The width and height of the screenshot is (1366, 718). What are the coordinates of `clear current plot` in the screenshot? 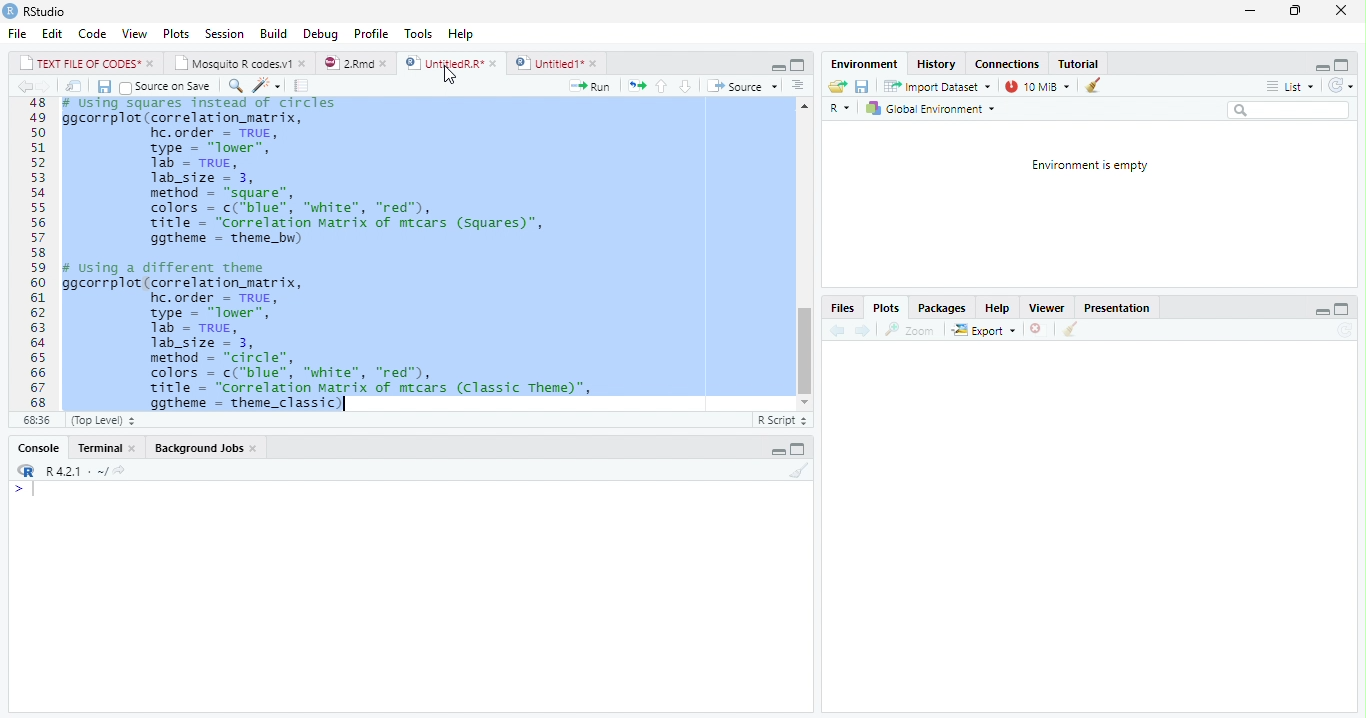 It's located at (1034, 330).